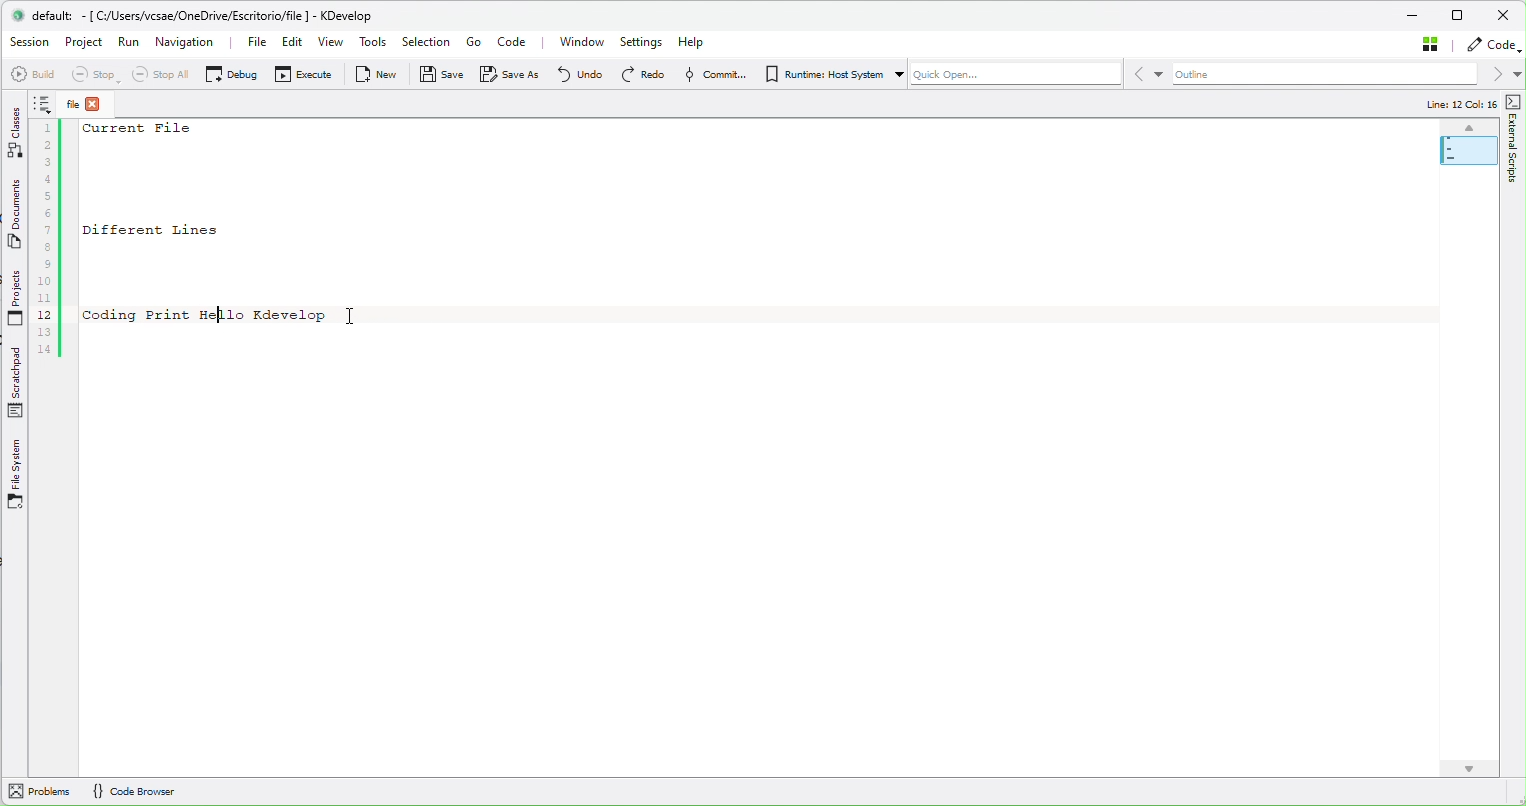 The width and height of the screenshot is (1526, 806). I want to click on File, so click(92, 101).